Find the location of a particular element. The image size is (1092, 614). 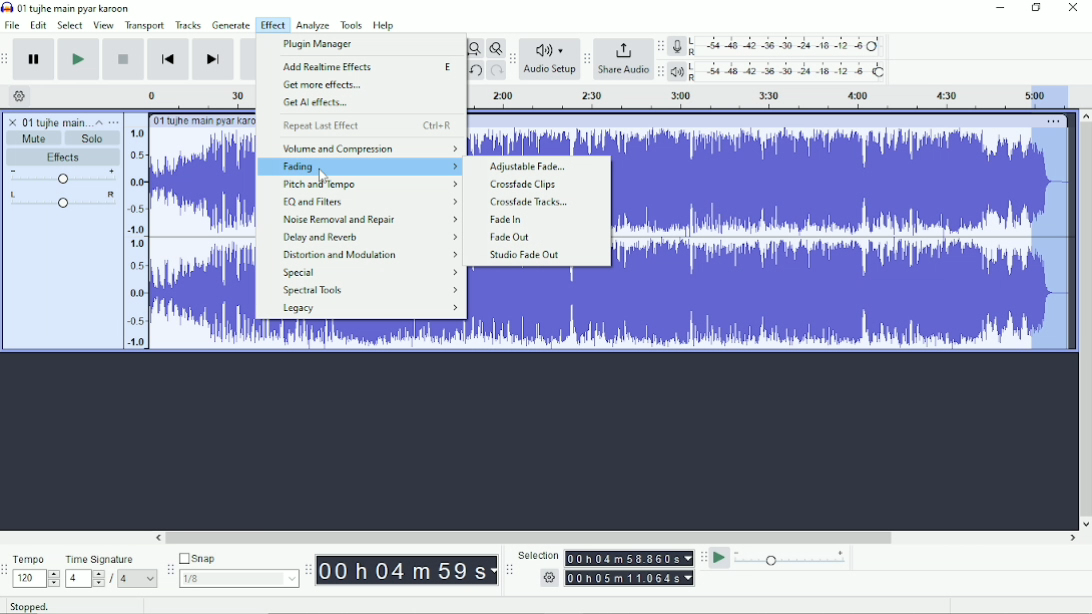

4 is located at coordinates (140, 578).